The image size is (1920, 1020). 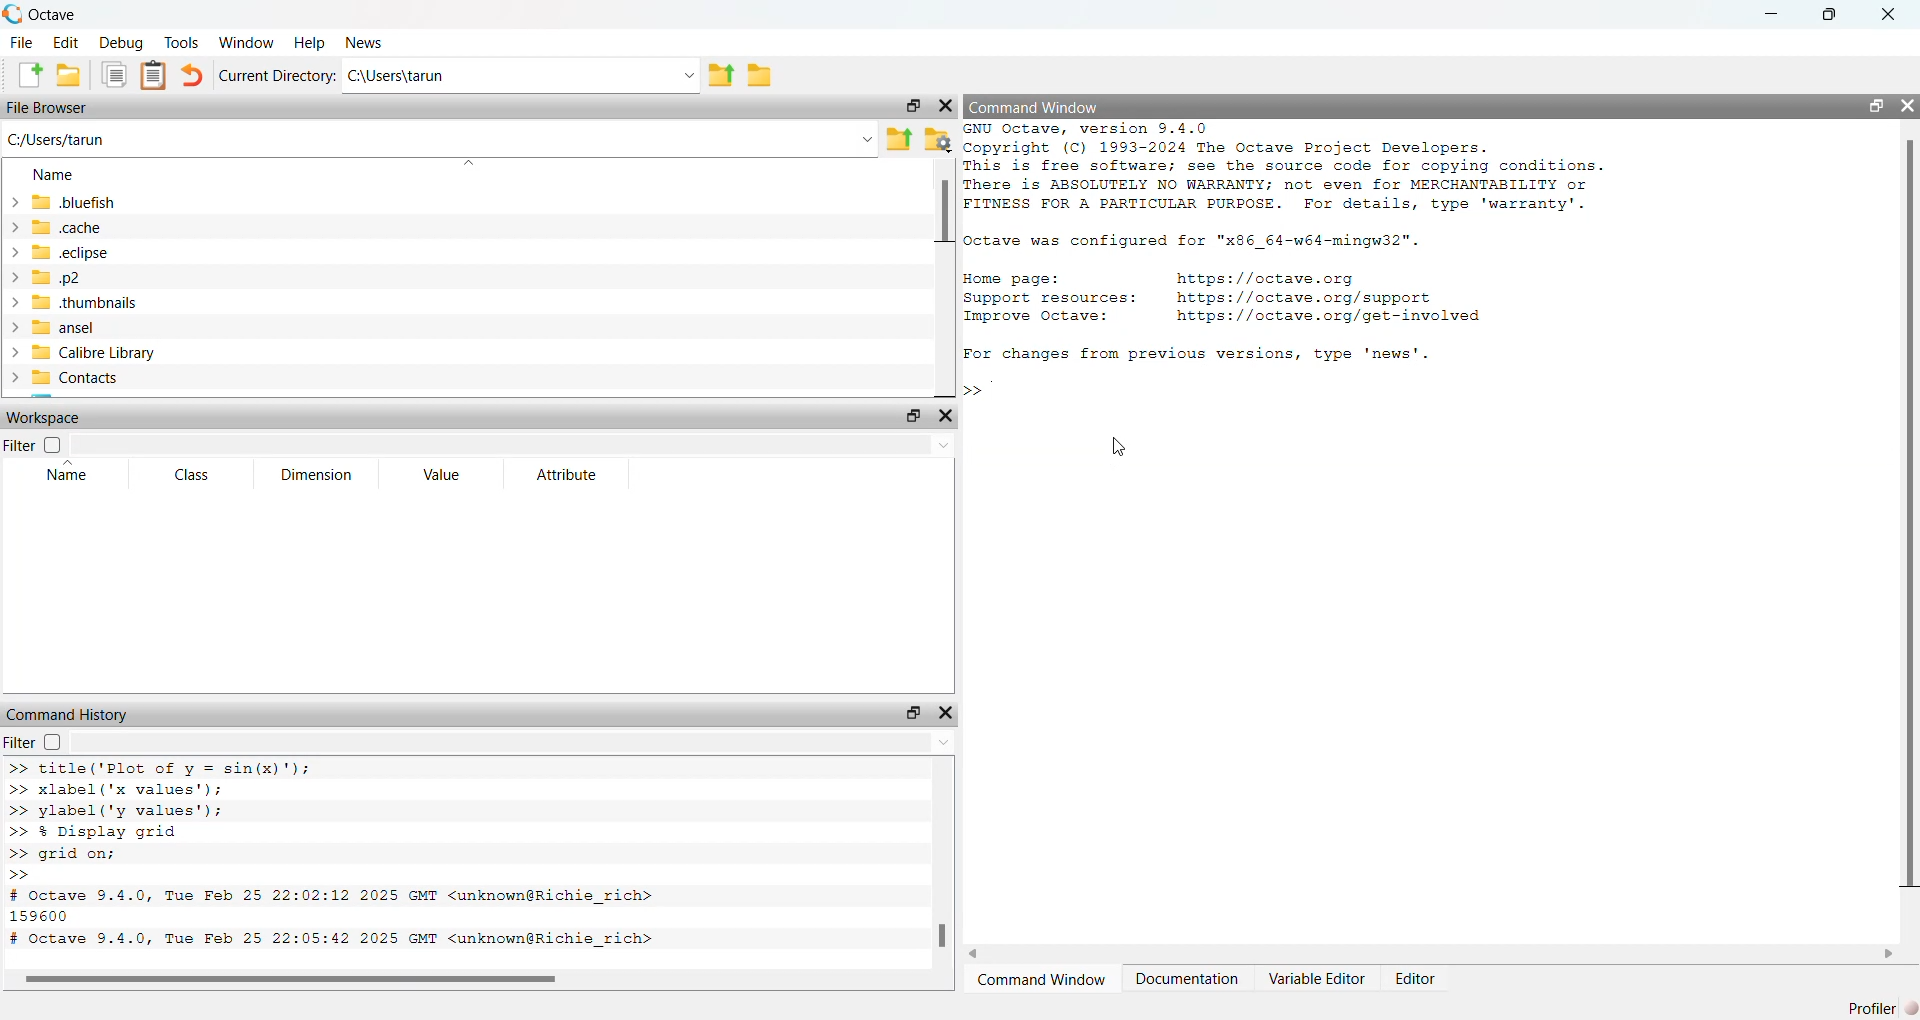 What do you see at coordinates (53, 15) in the screenshot?
I see `Octave` at bounding box center [53, 15].